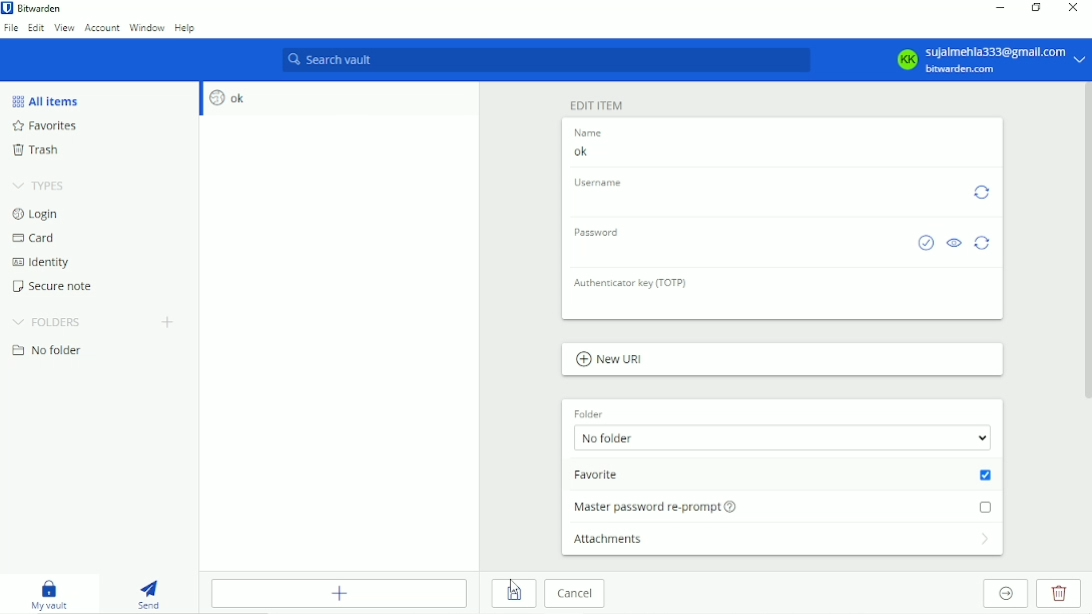  What do you see at coordinates (40, 149) in the screenshot?
I see `Trash` at bounding box center [40, 149].